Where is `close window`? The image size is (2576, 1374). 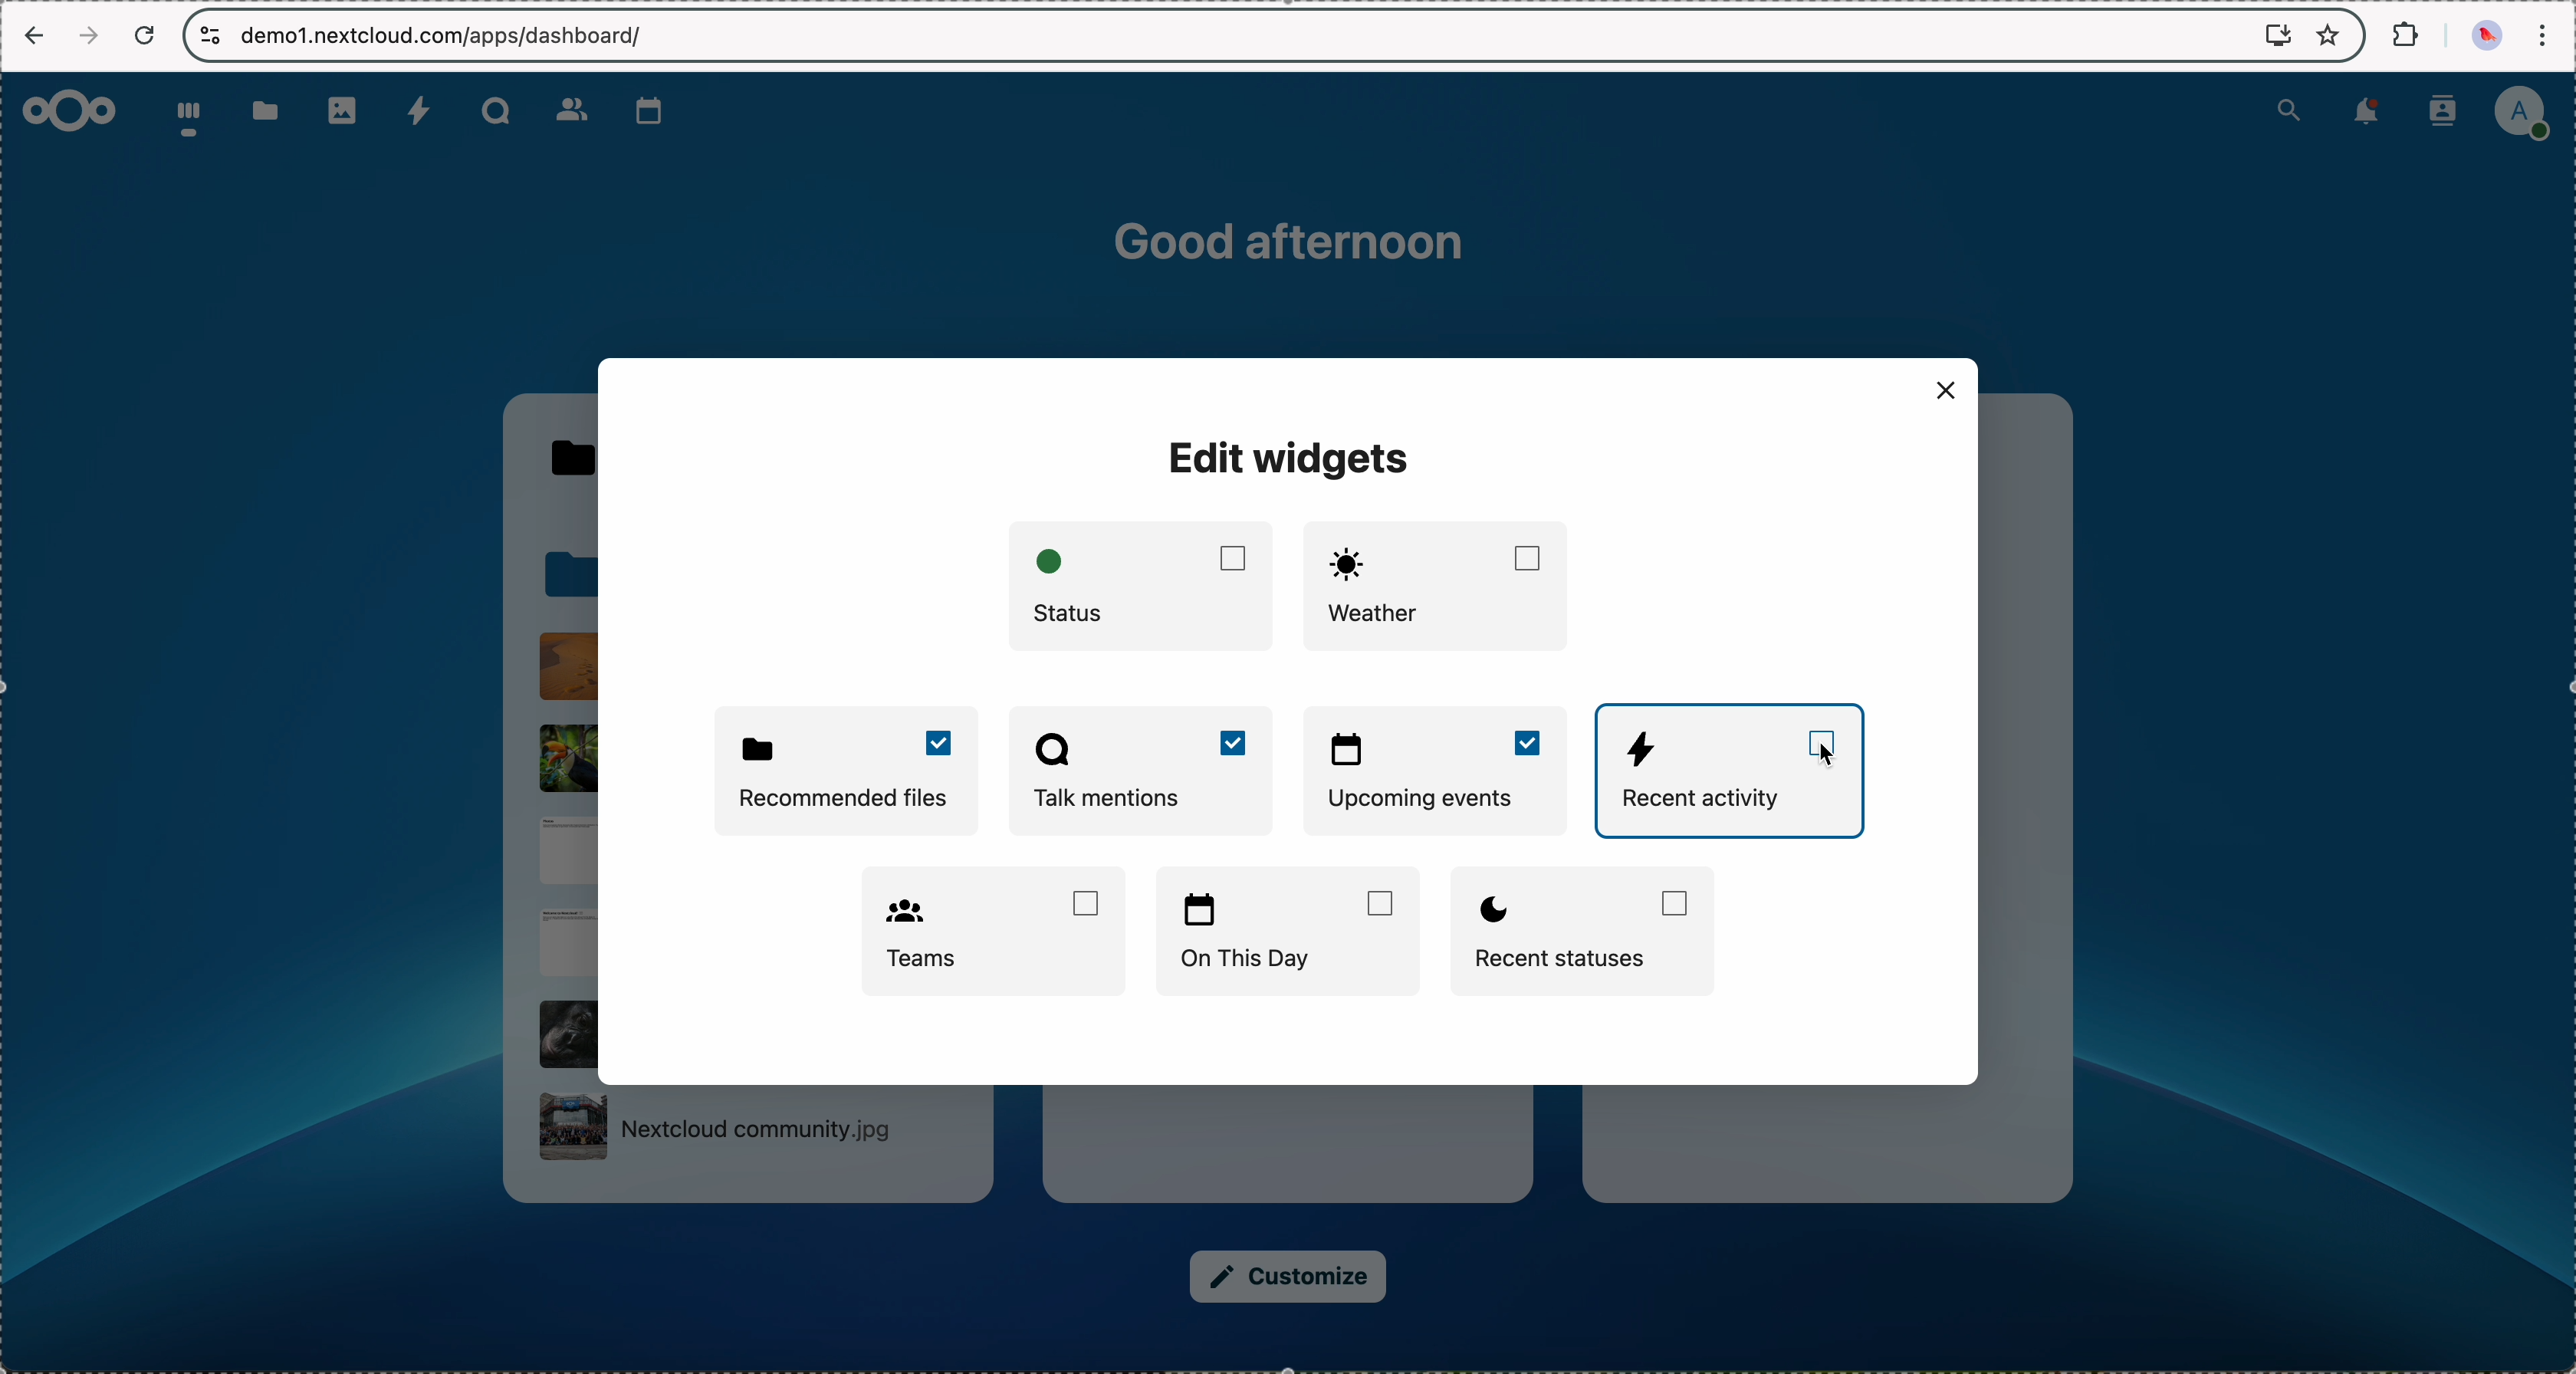
close window is located at coordinates (1945, 388).